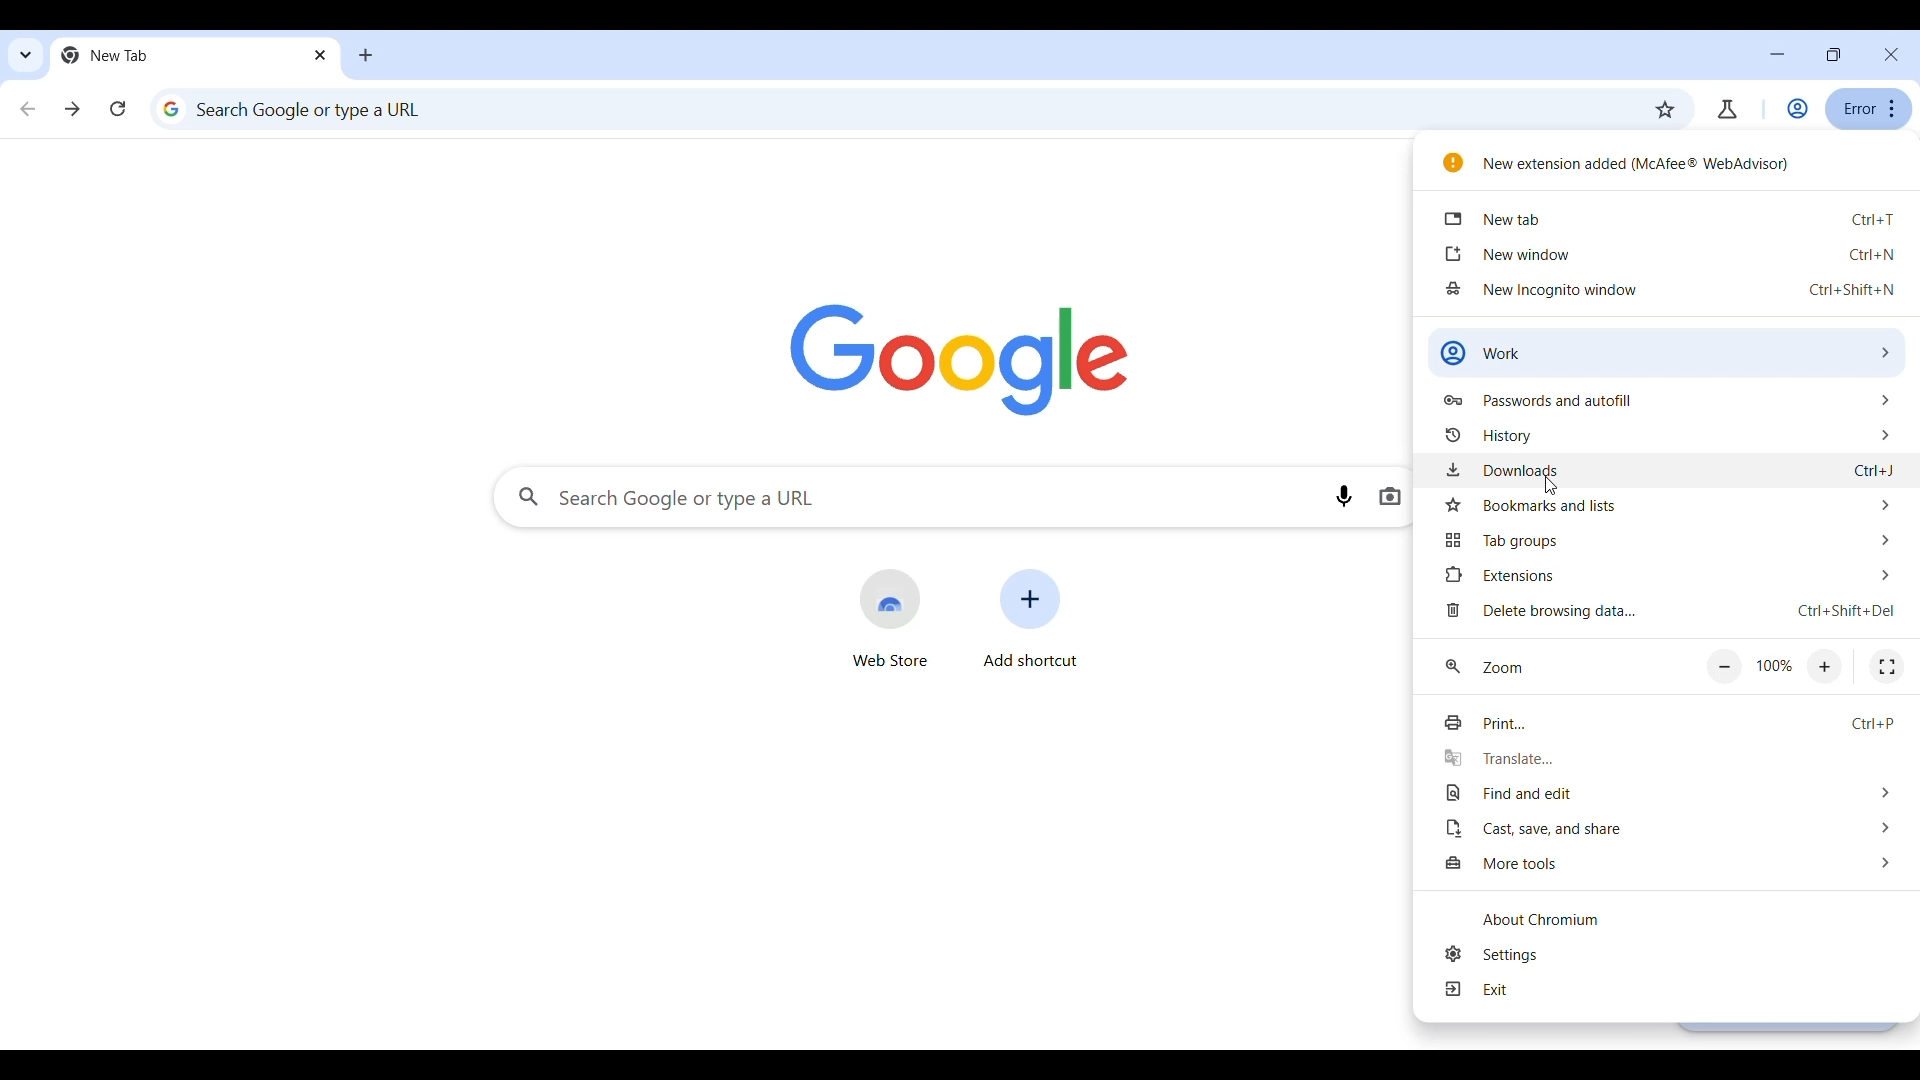  I want to click on Reload current page, so click(117, 108).